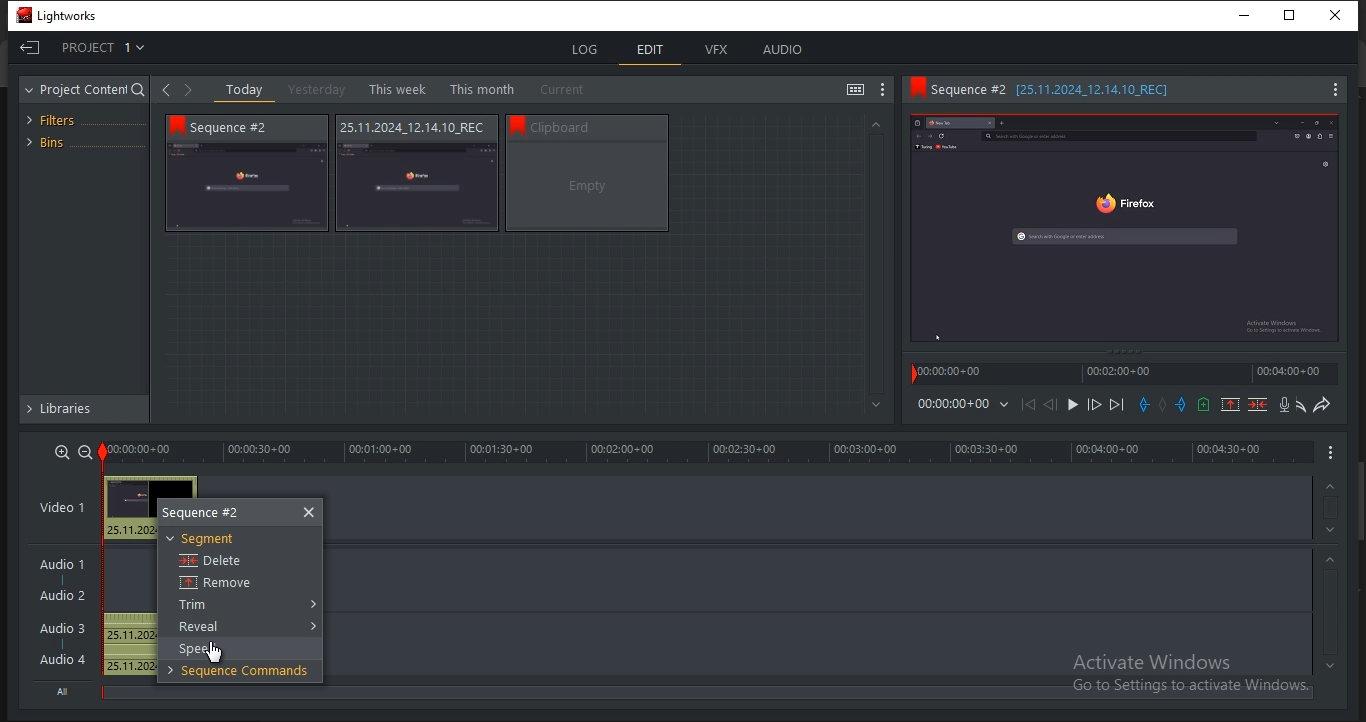  Describe the element at coordinates (856, 89) in the screenshot. I see `toggle between list and tile view` at that location.